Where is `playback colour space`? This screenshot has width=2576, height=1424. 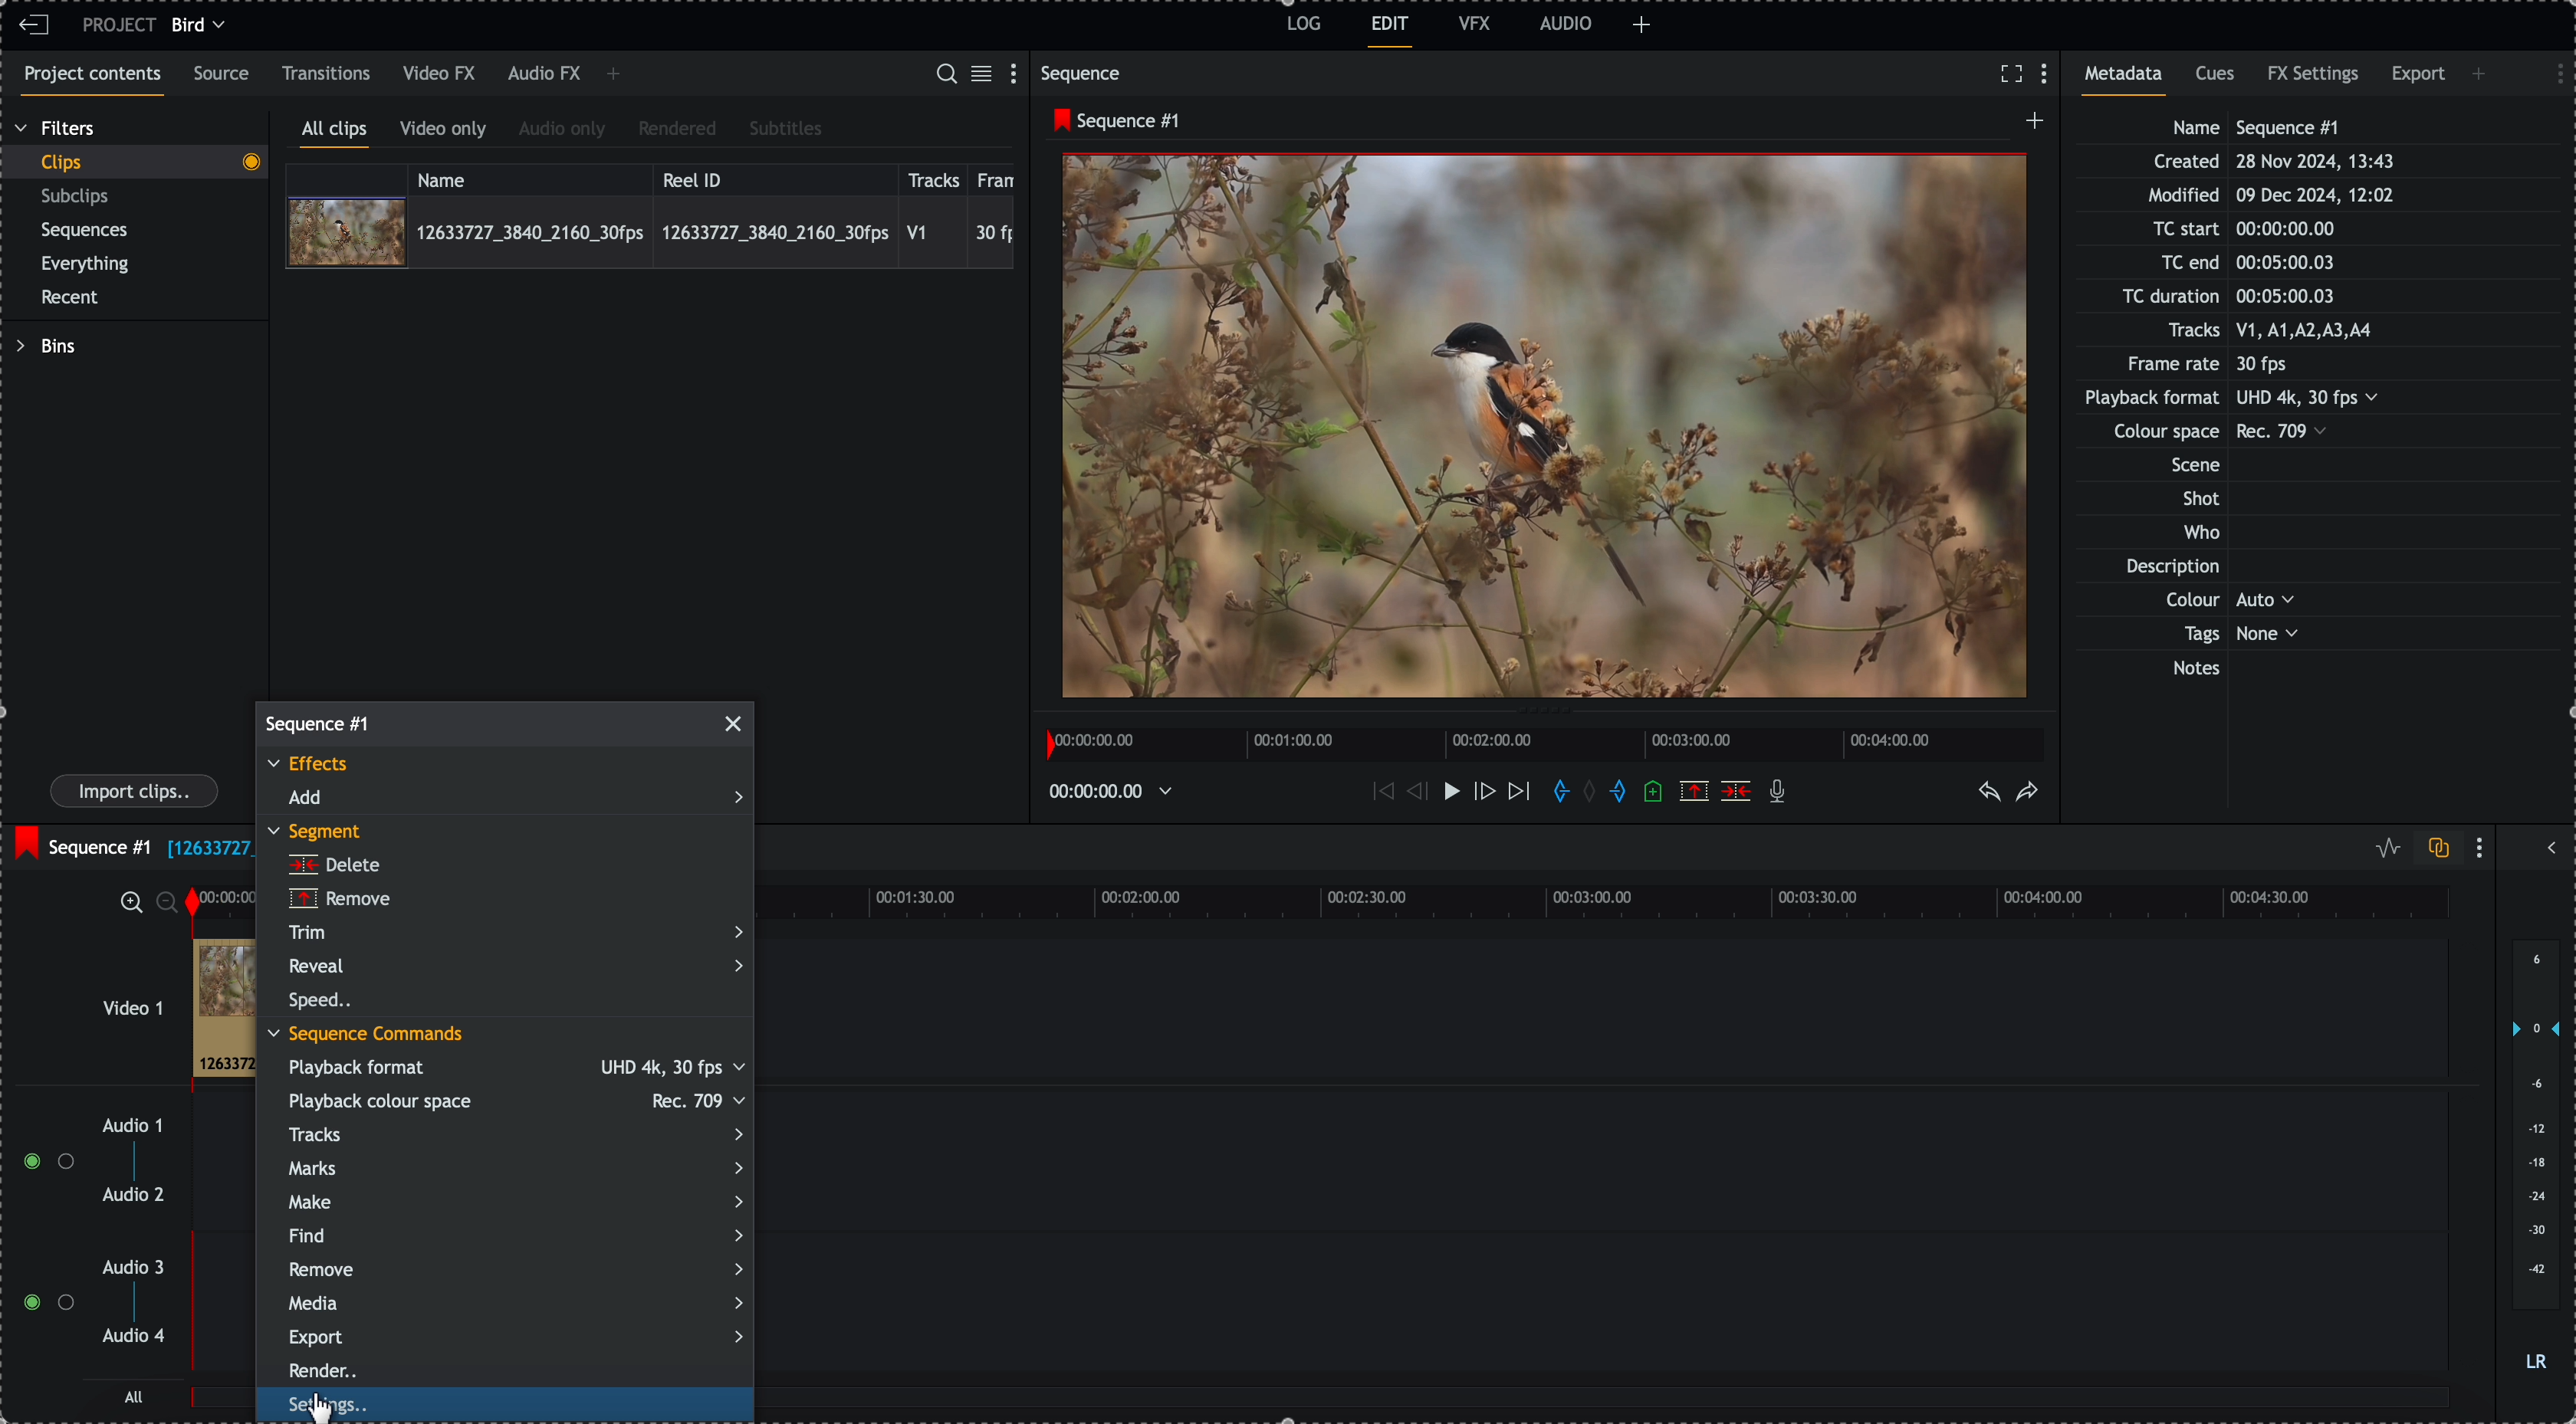 playback colour space is located at coordinates (513, 1101).